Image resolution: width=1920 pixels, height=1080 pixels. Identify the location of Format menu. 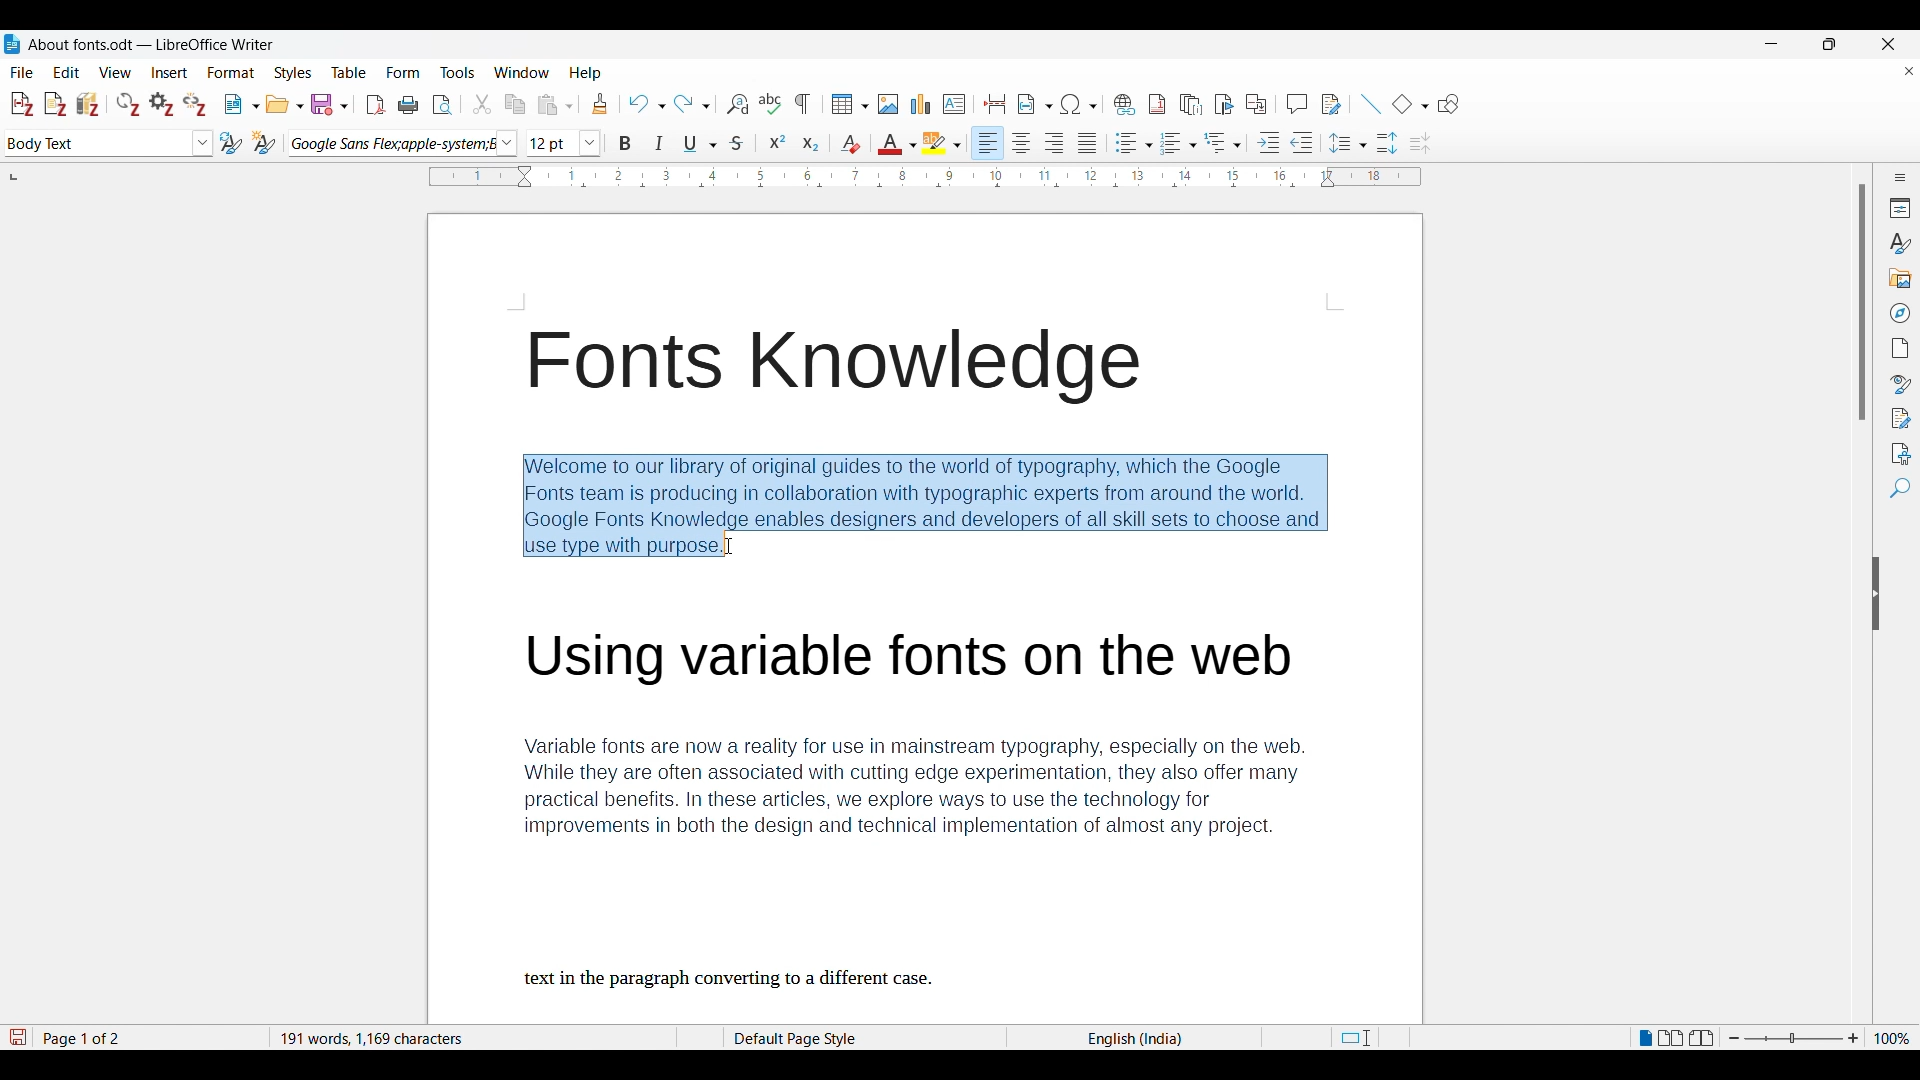
(231, 73).